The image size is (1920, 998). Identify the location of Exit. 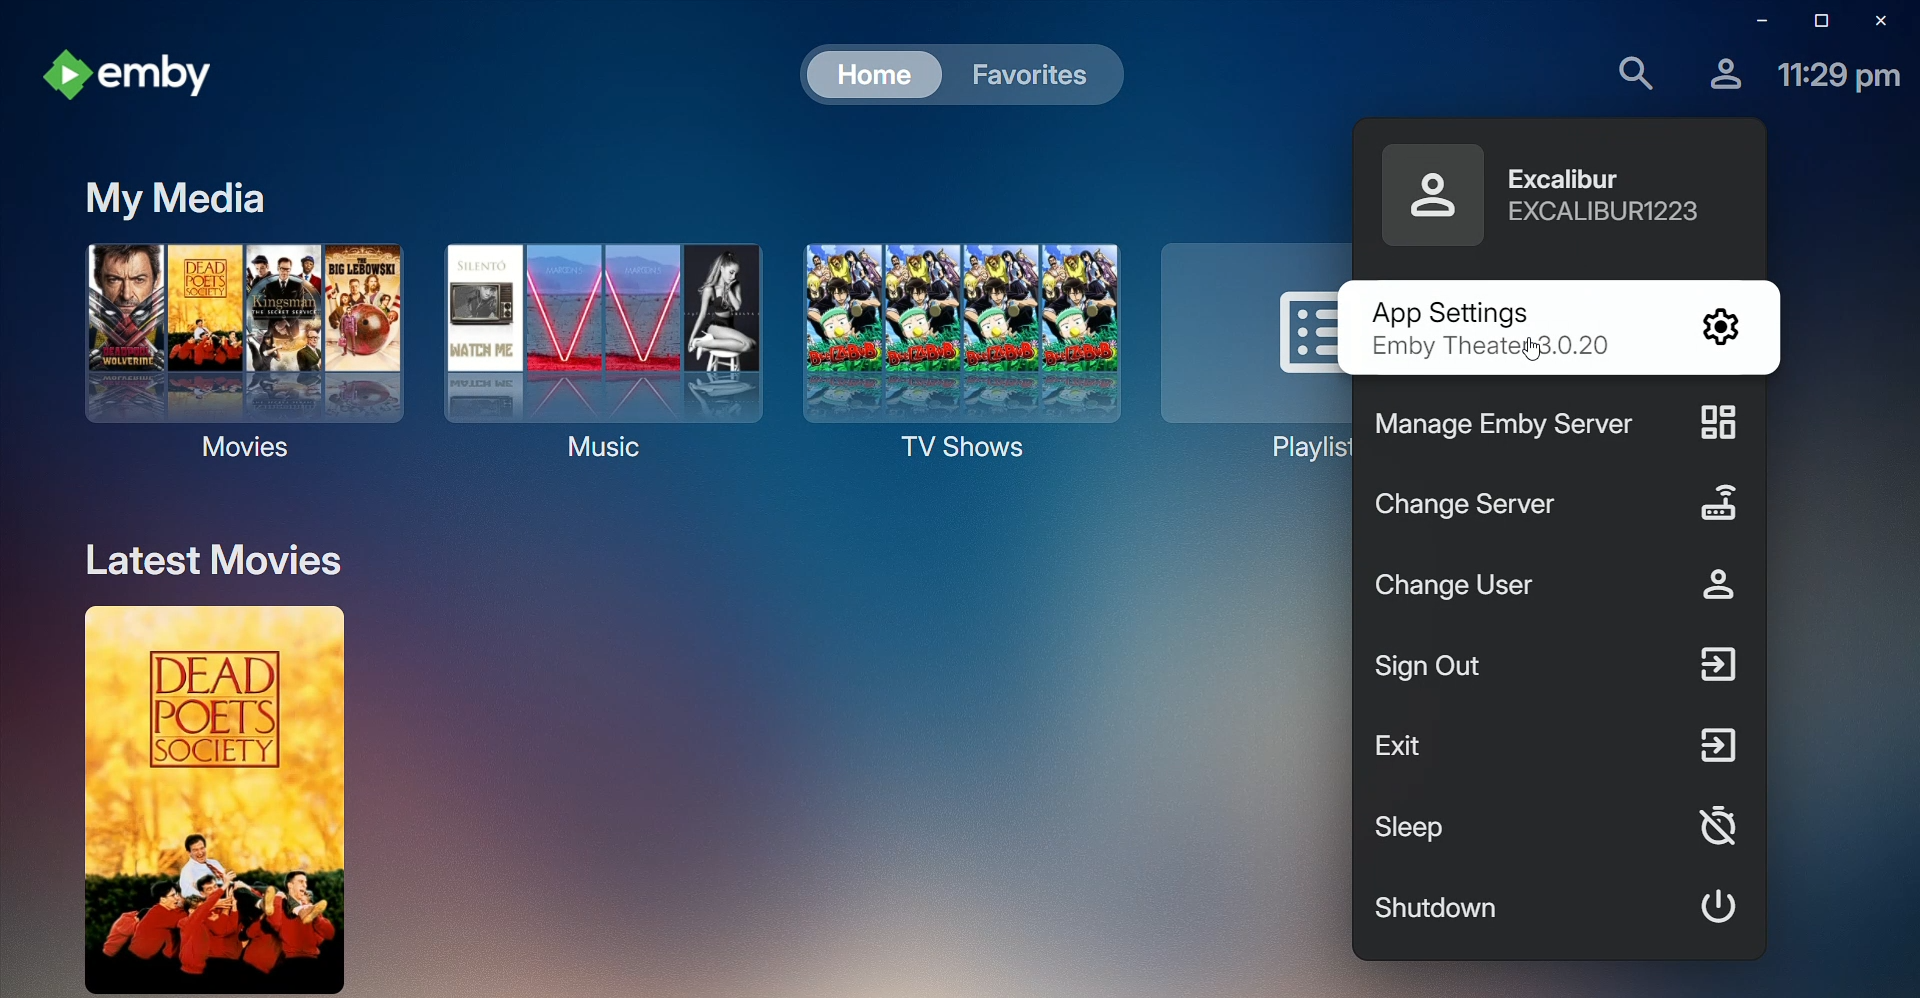
(1566, 753).